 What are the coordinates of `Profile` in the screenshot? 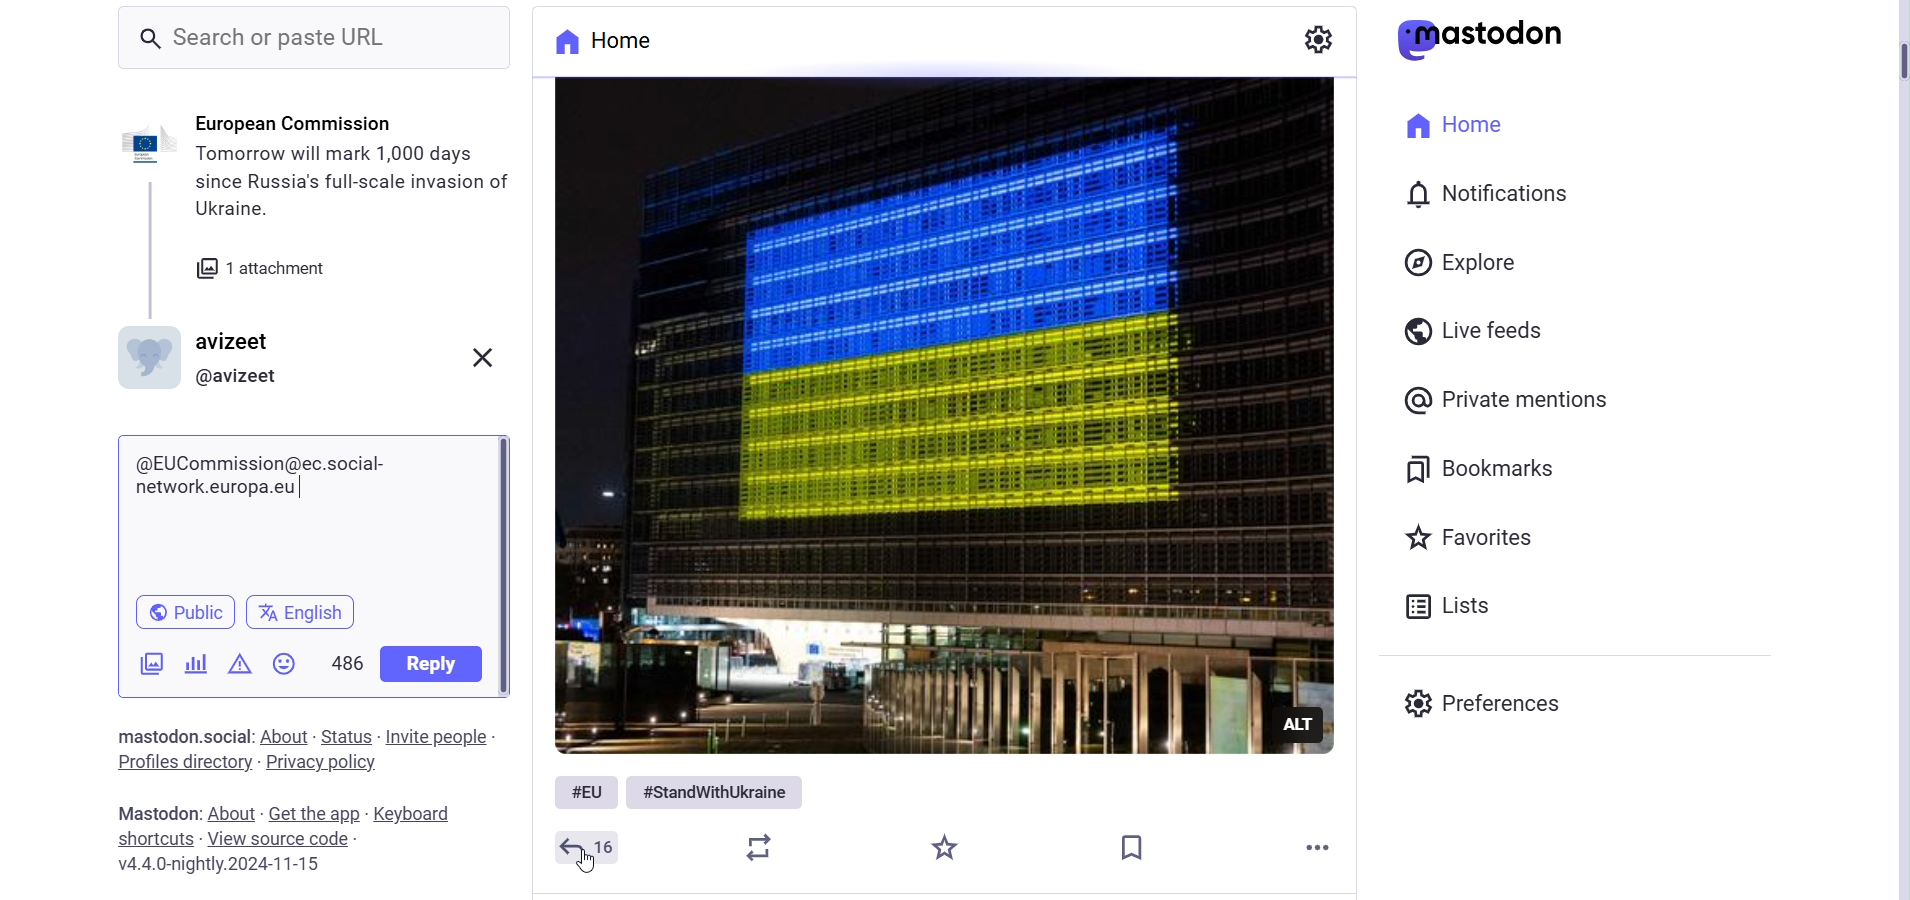 It's located at (208, 357).